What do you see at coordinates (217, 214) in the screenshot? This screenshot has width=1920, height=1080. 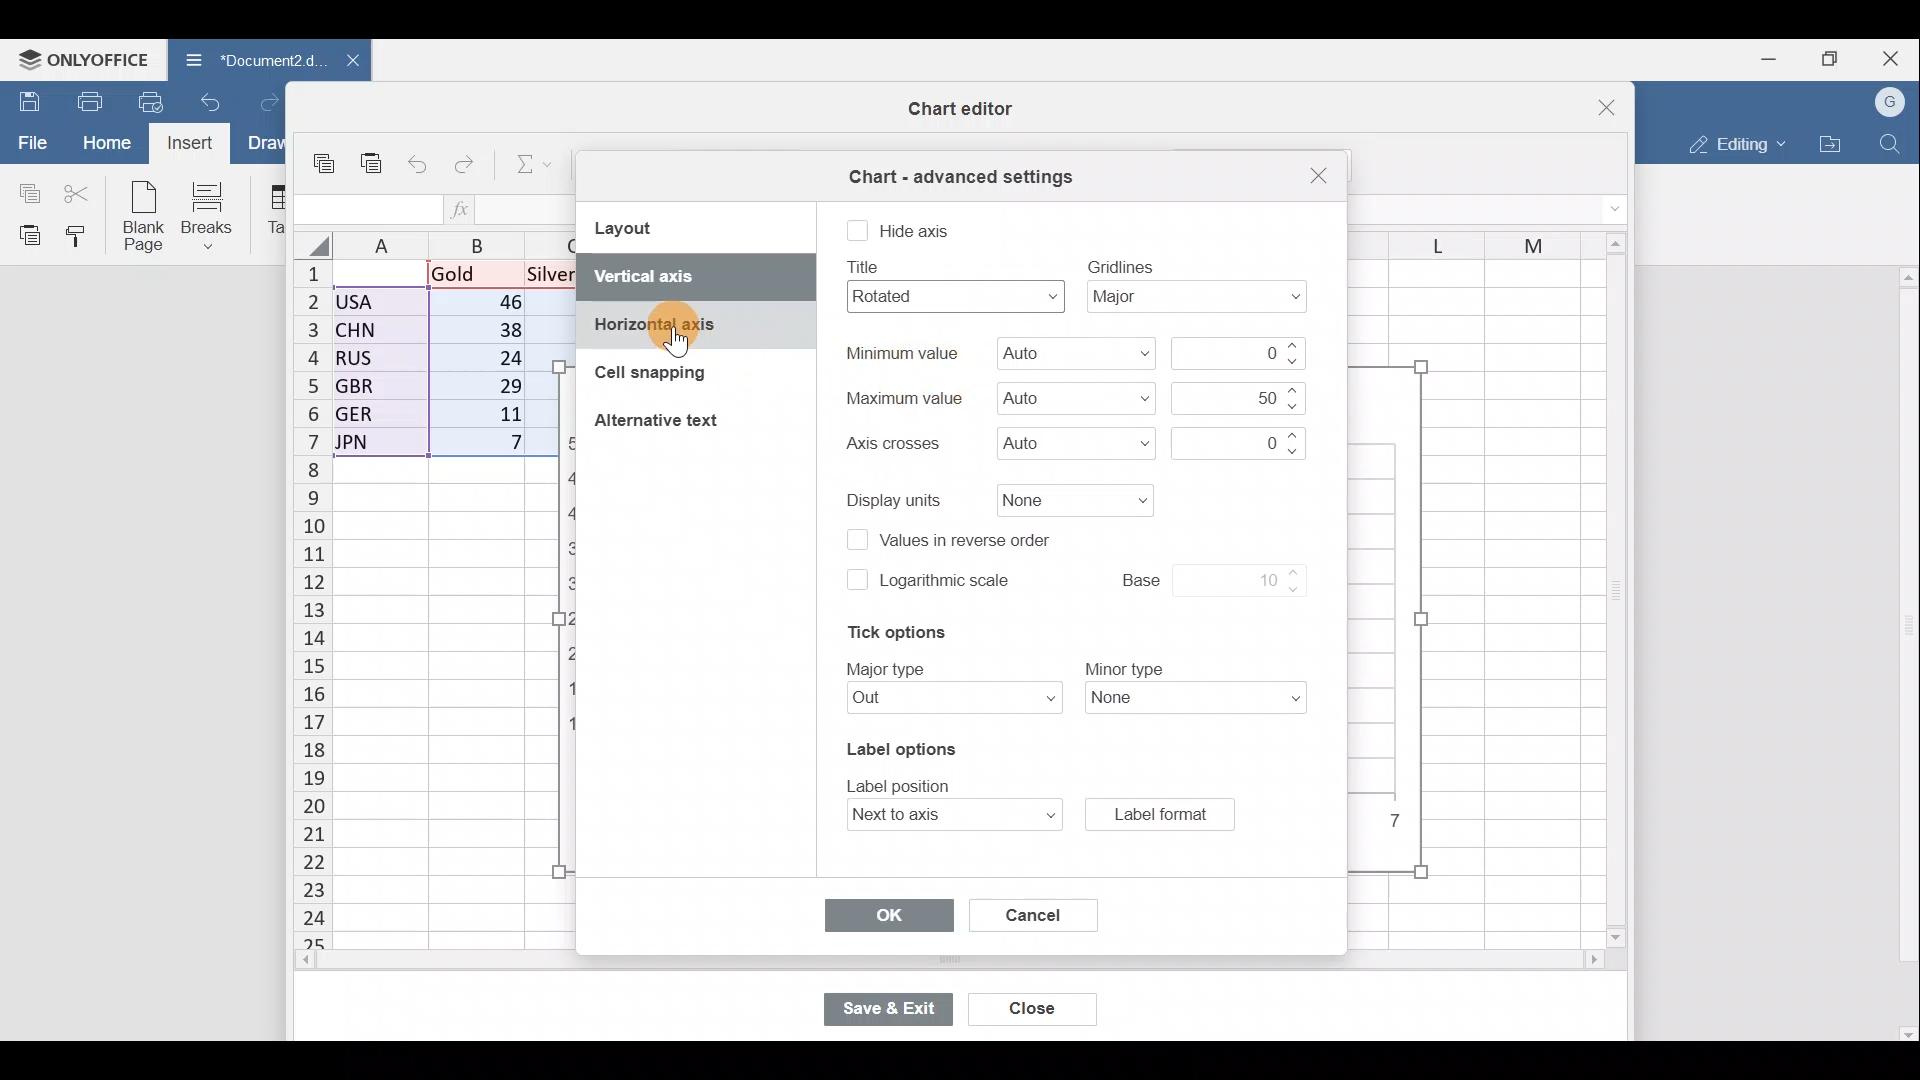 I see `Breaks` at bounding box center [217, 214].